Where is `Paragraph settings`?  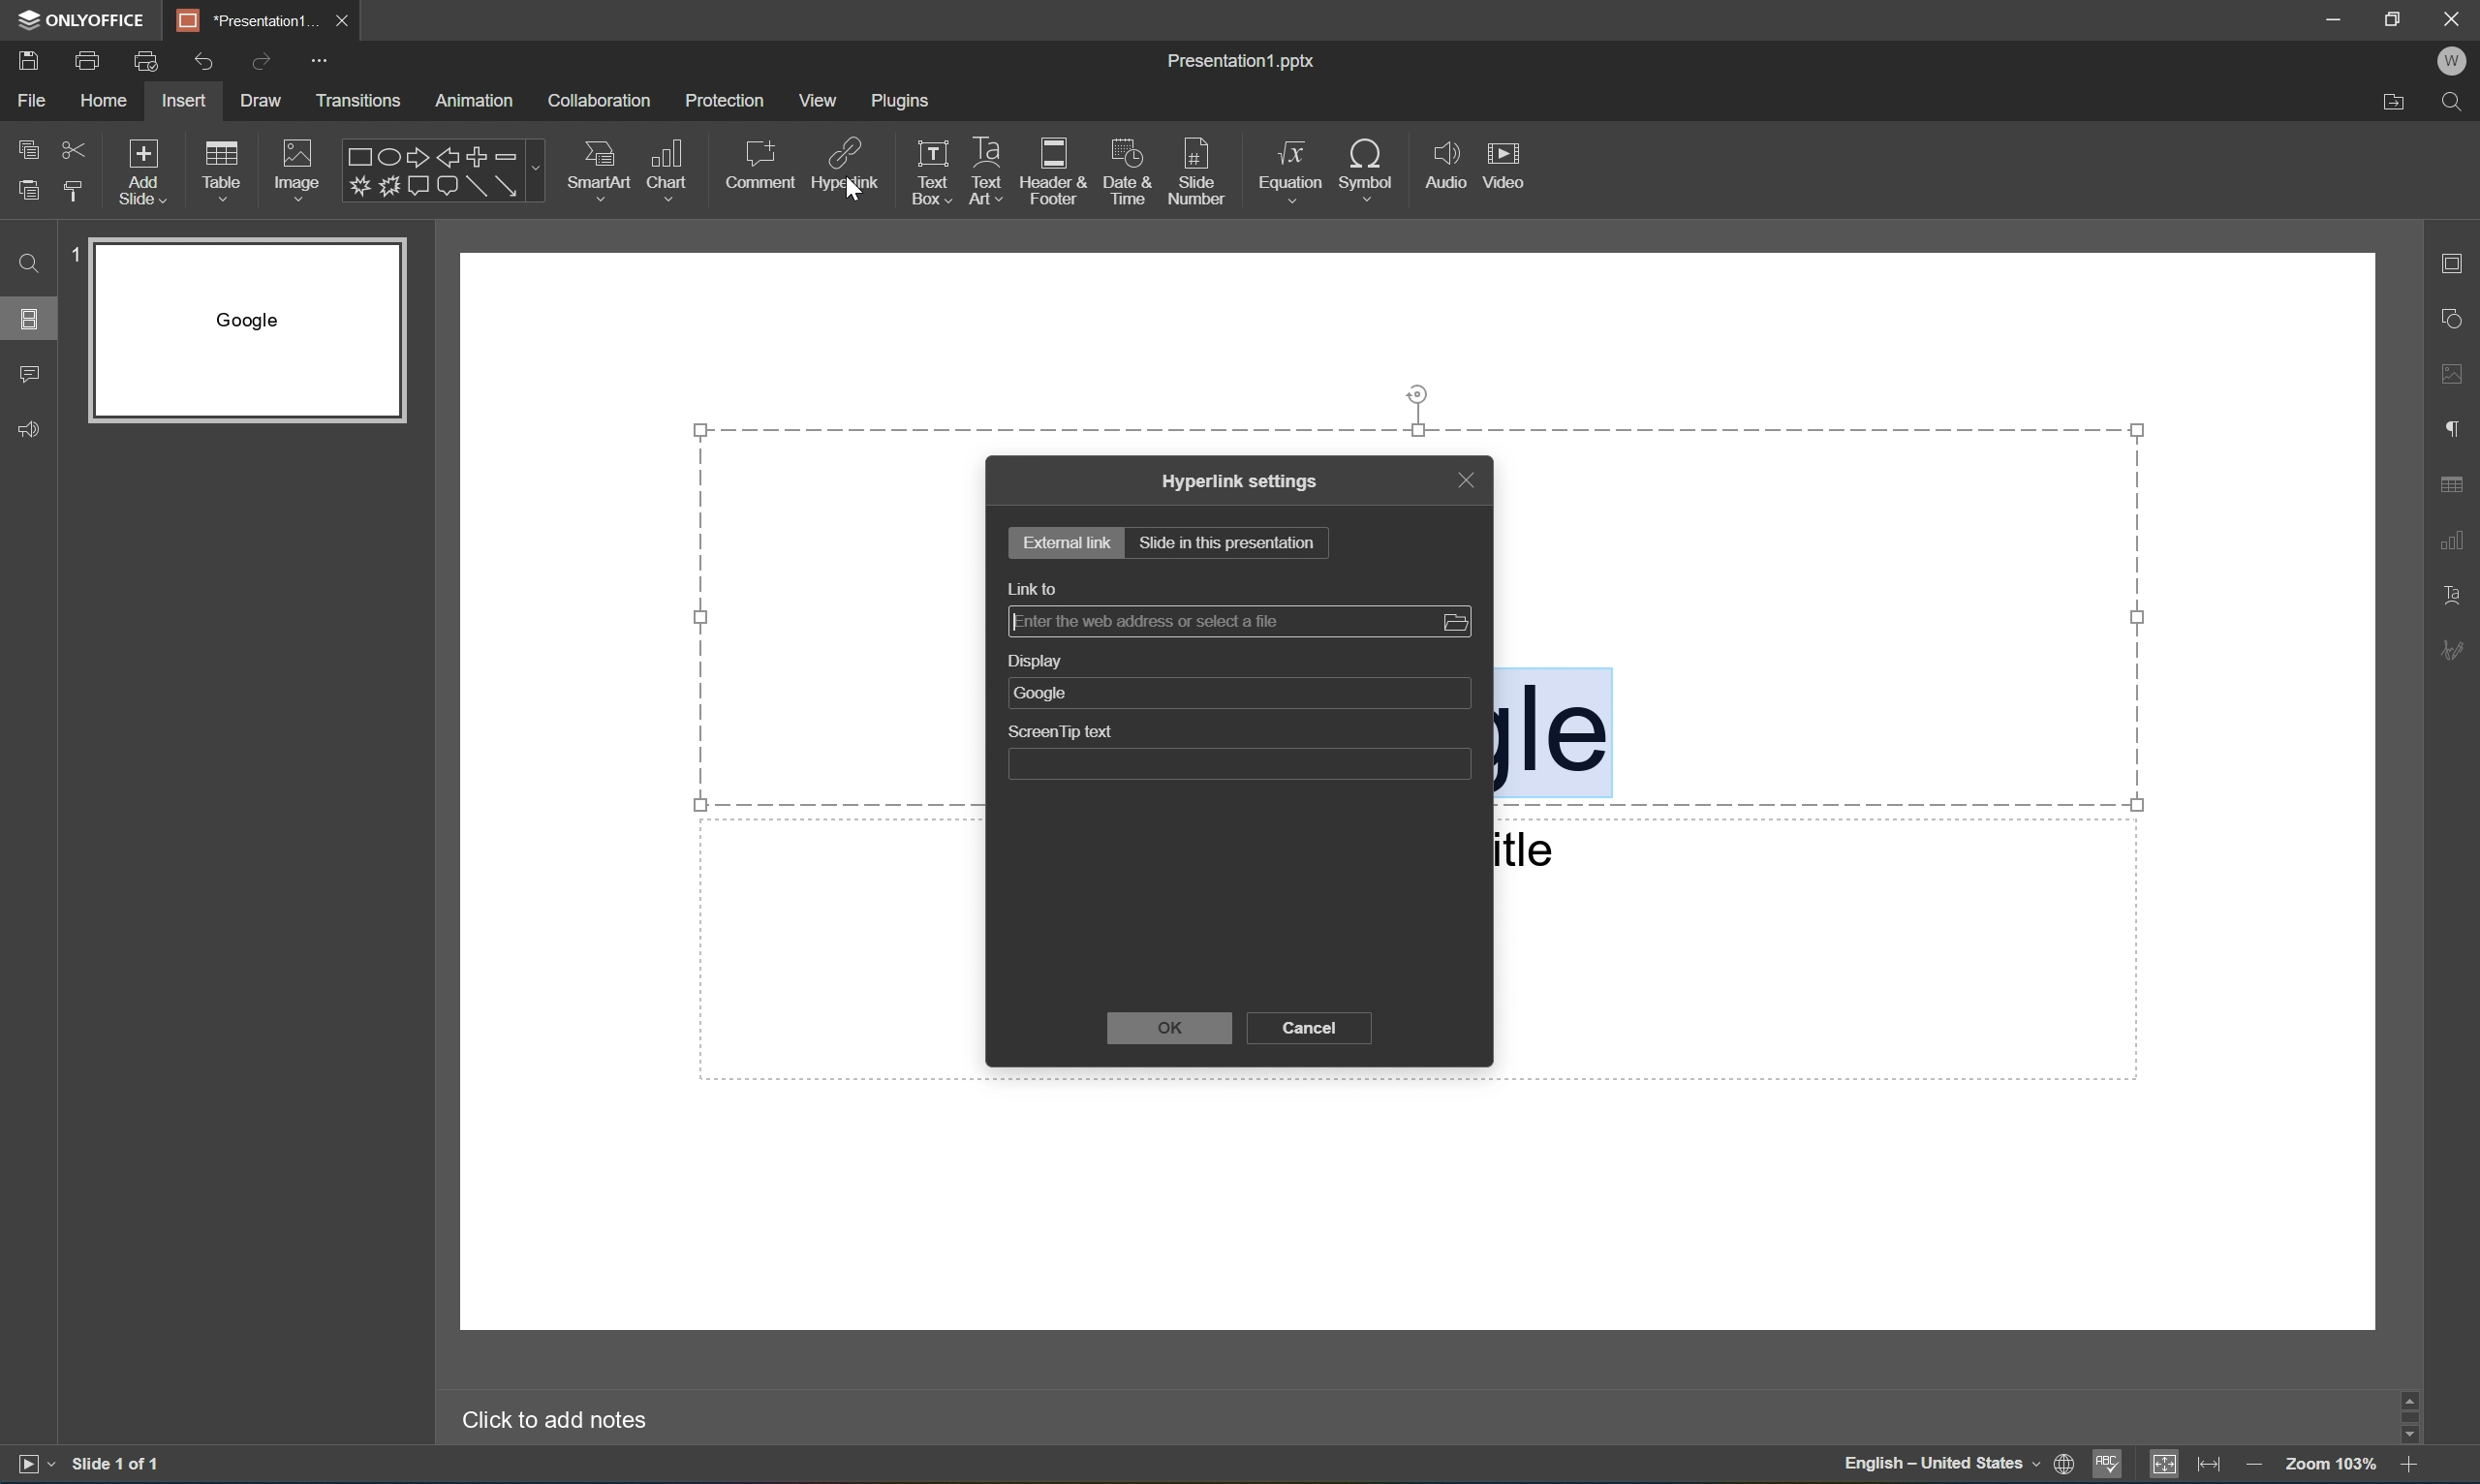 Paragraph settings is located at coordinates (2450, 431).